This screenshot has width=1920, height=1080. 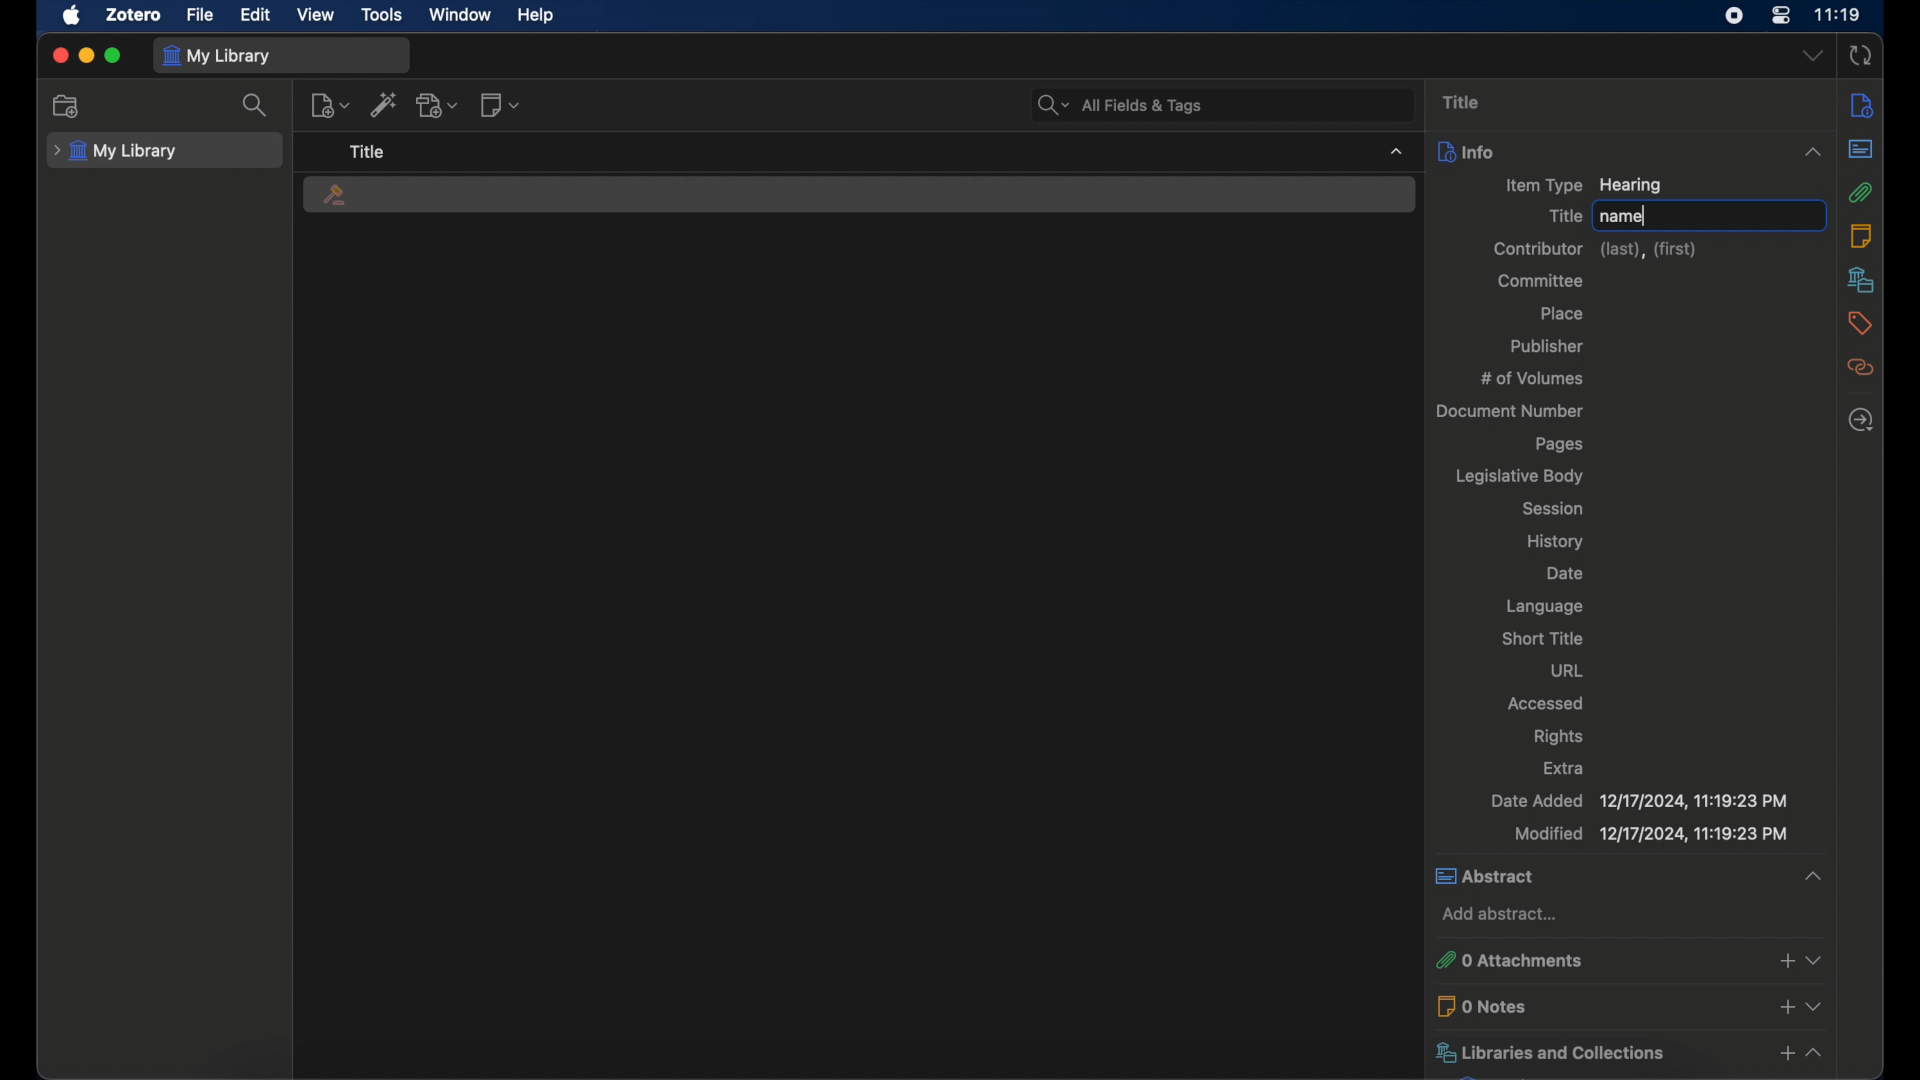 I want to click on abstract, so click(x=1862, y=149).